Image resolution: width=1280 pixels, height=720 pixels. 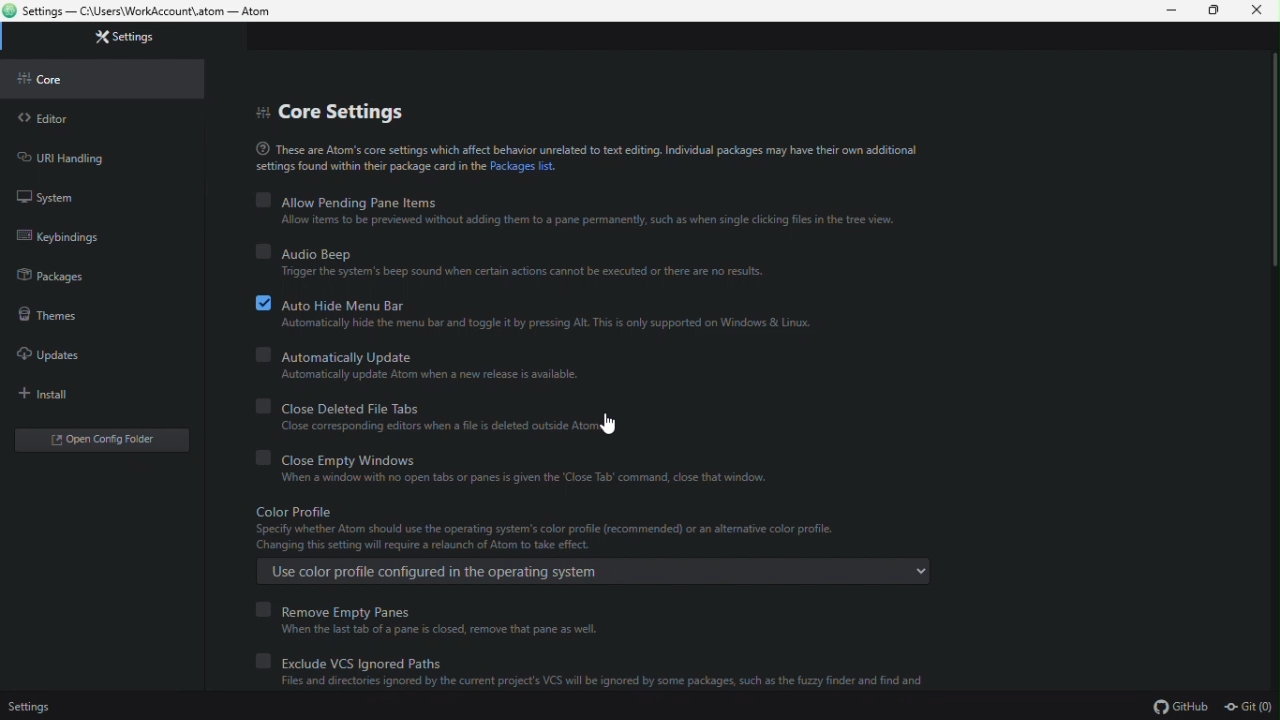 What do you see at coordinates (459, 404) in the screenshot?
I see `Close Deleted File Tabs` at bounding box center [459, 404].